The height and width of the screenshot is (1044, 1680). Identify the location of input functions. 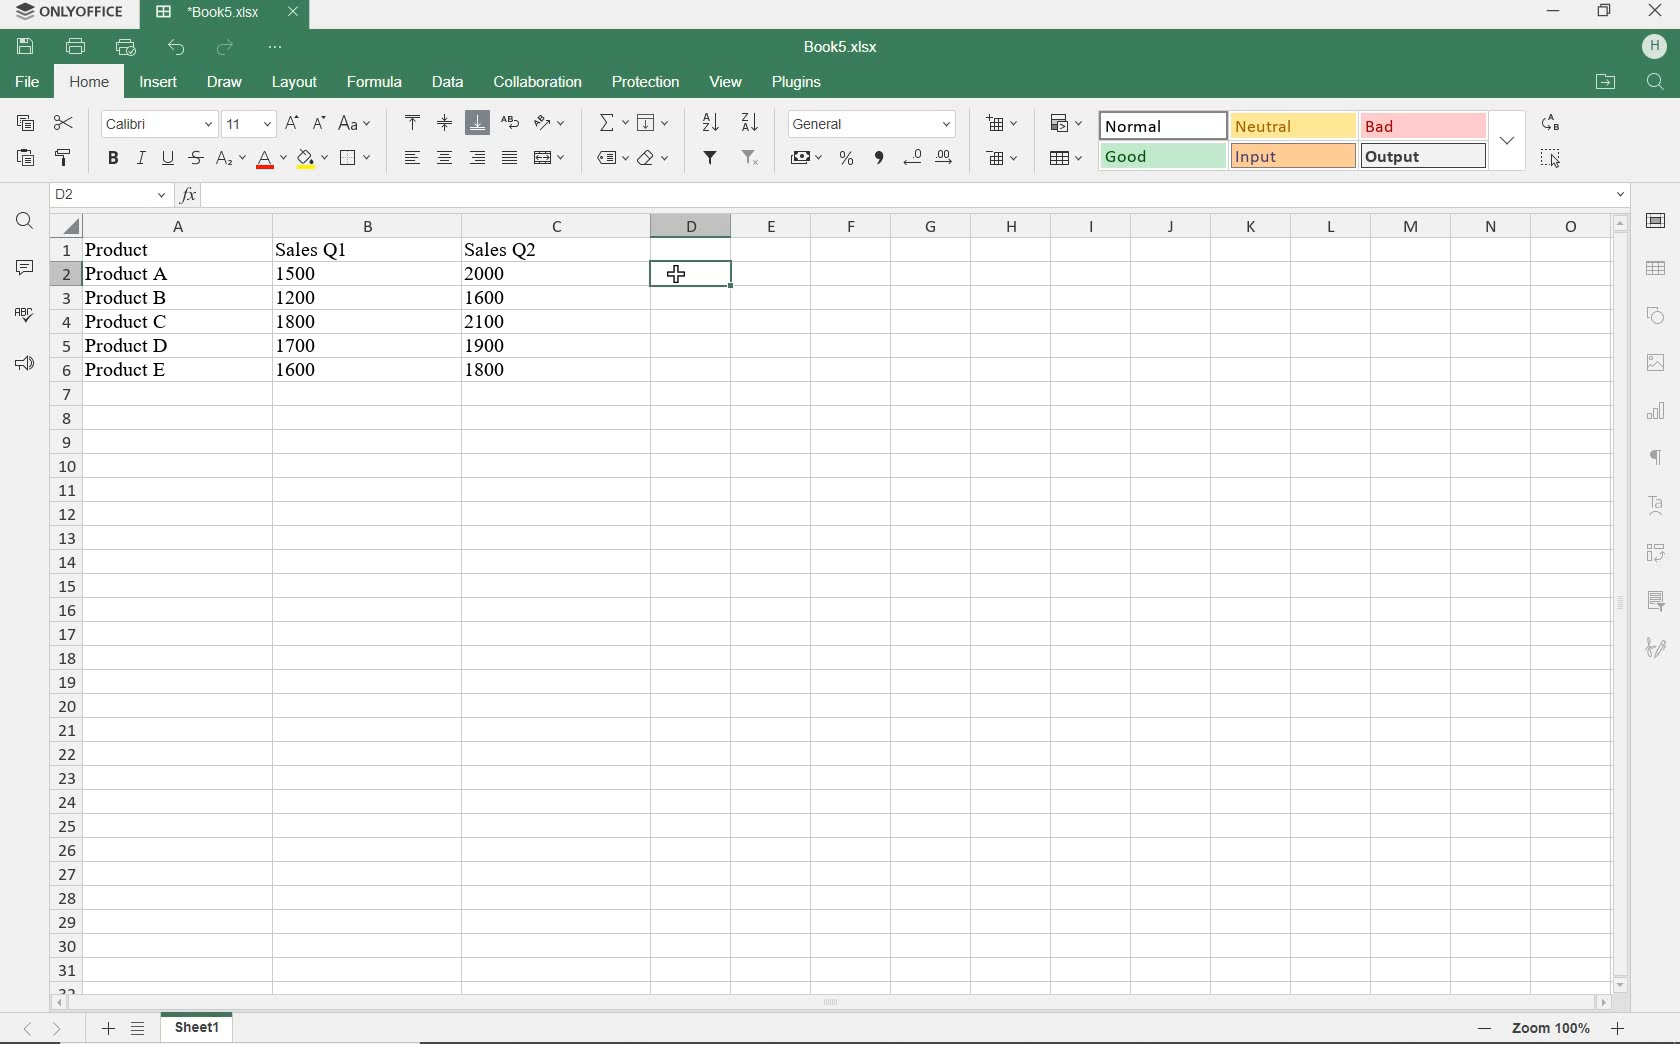
(905, 196).